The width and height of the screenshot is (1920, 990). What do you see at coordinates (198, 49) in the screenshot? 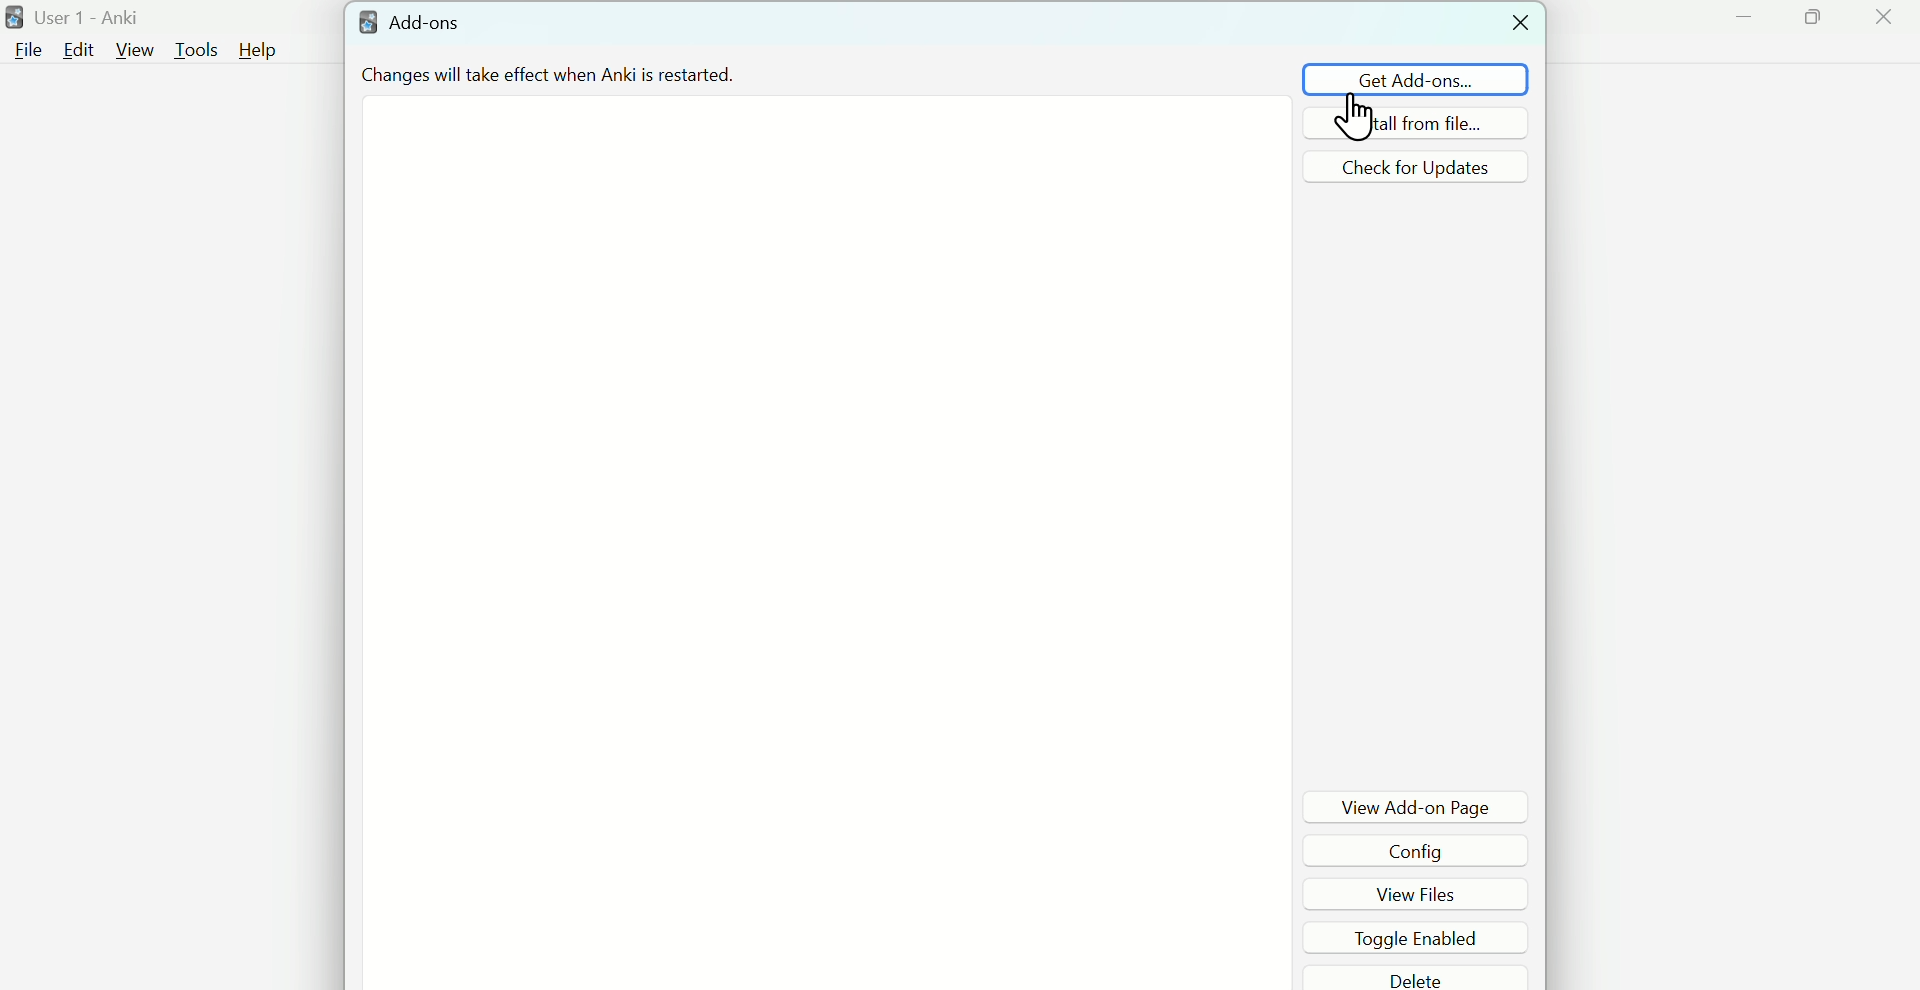
I see `Tools` at bounding box center [198, 49].